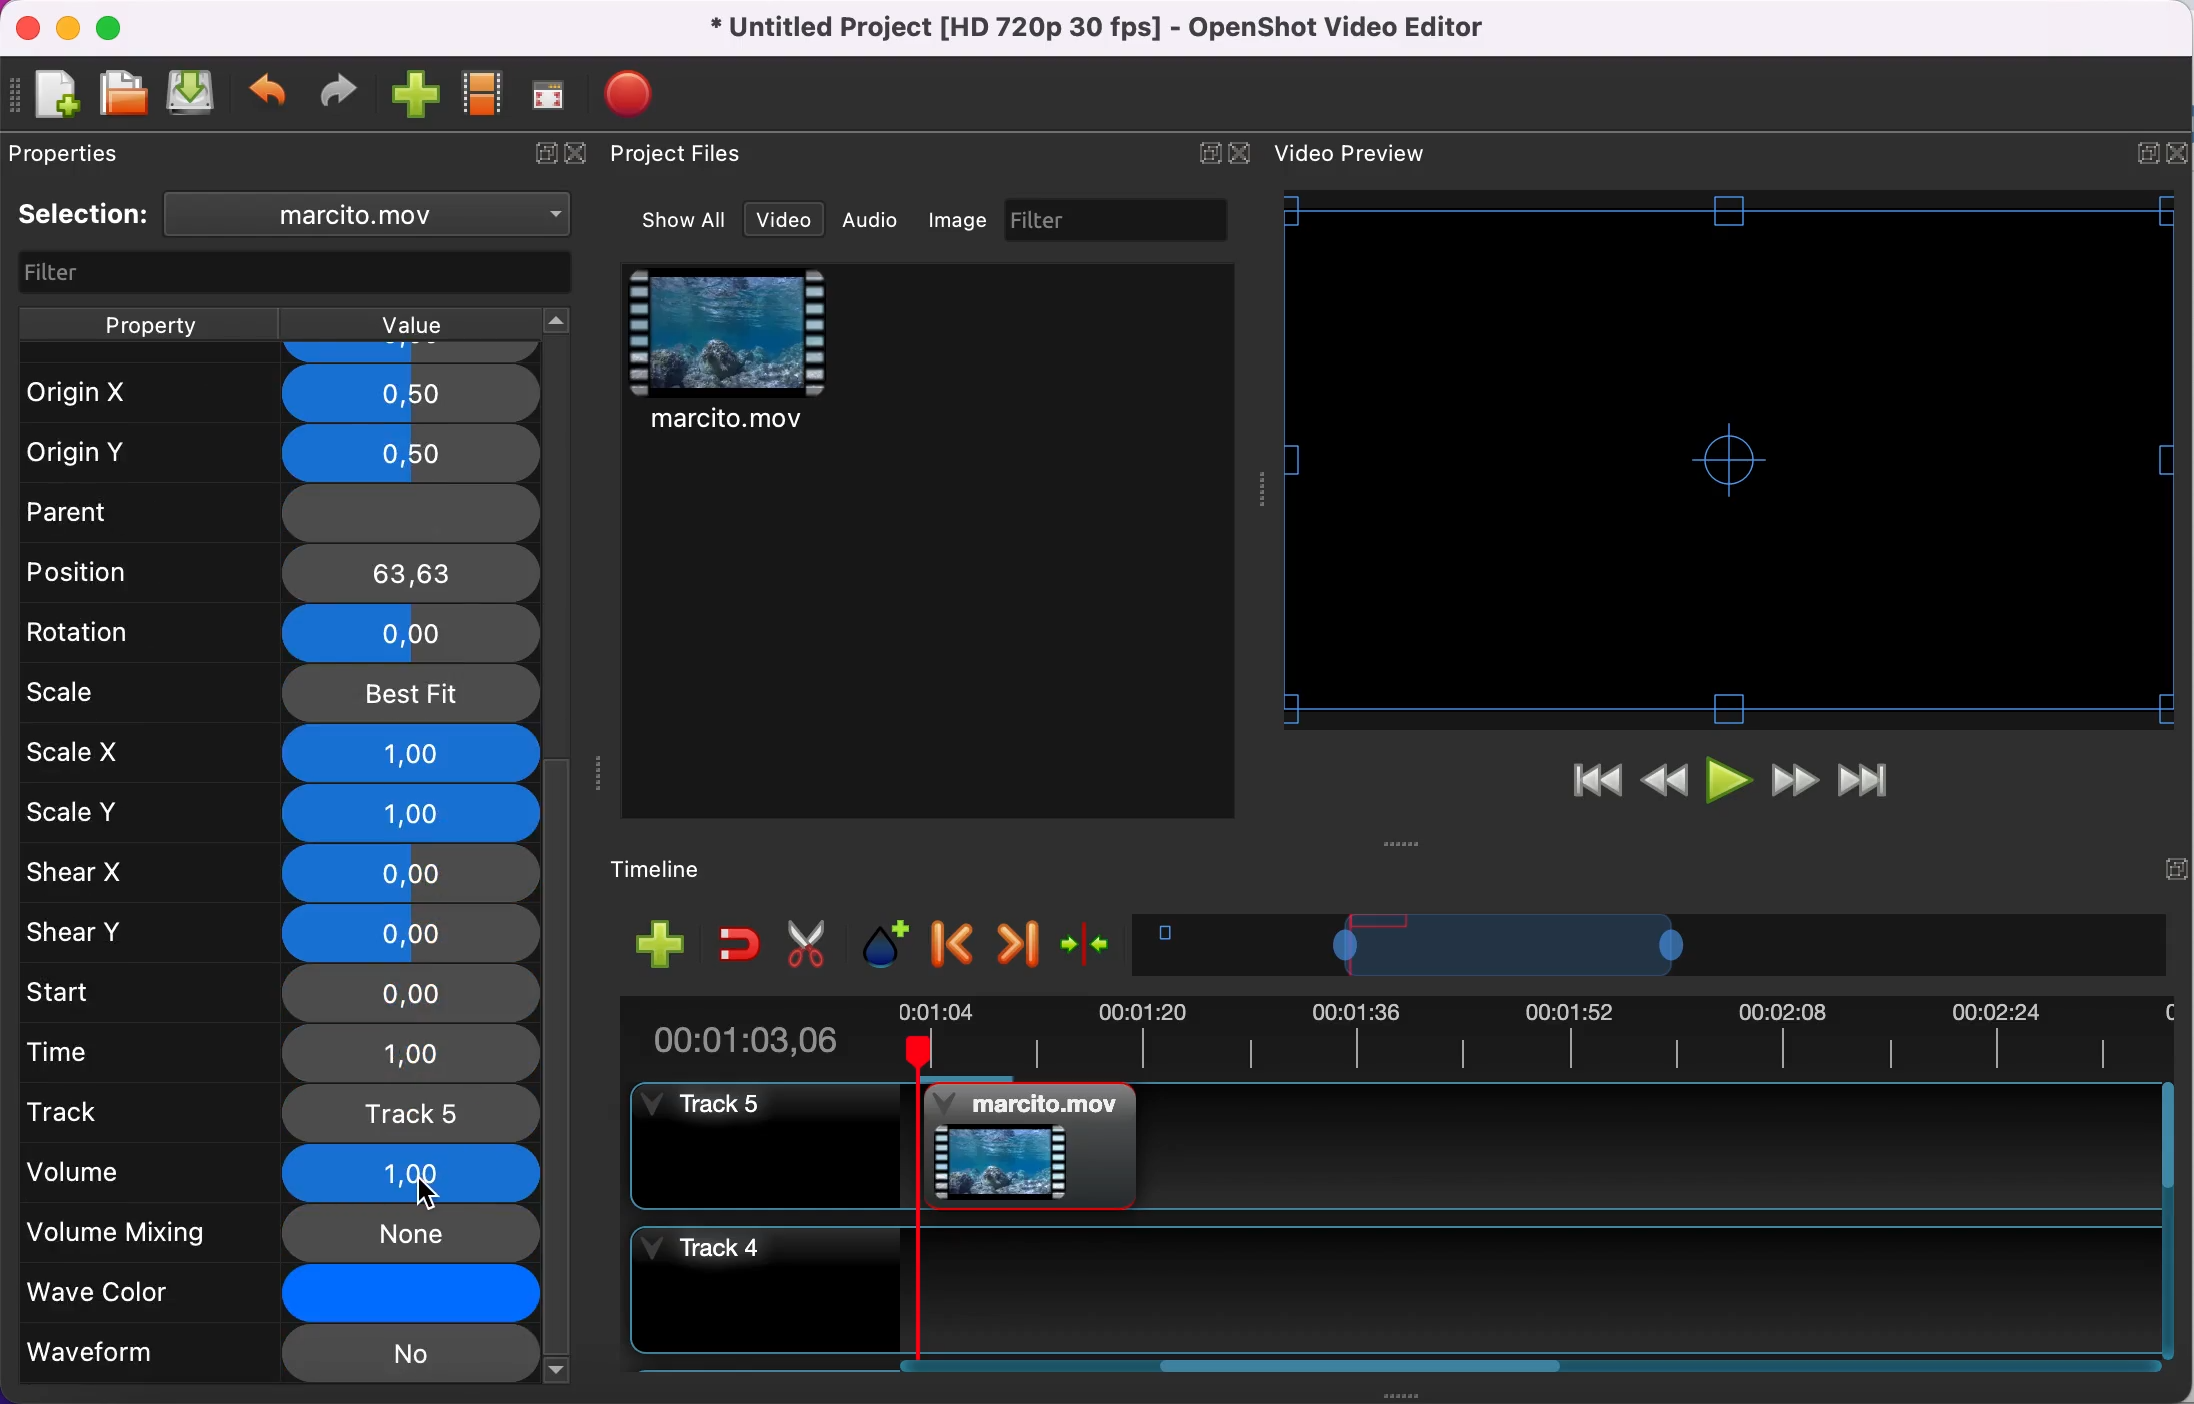 The height and width of the screenshot is (1404, 2194). I want to click on fast forward, so click(1795, 783).